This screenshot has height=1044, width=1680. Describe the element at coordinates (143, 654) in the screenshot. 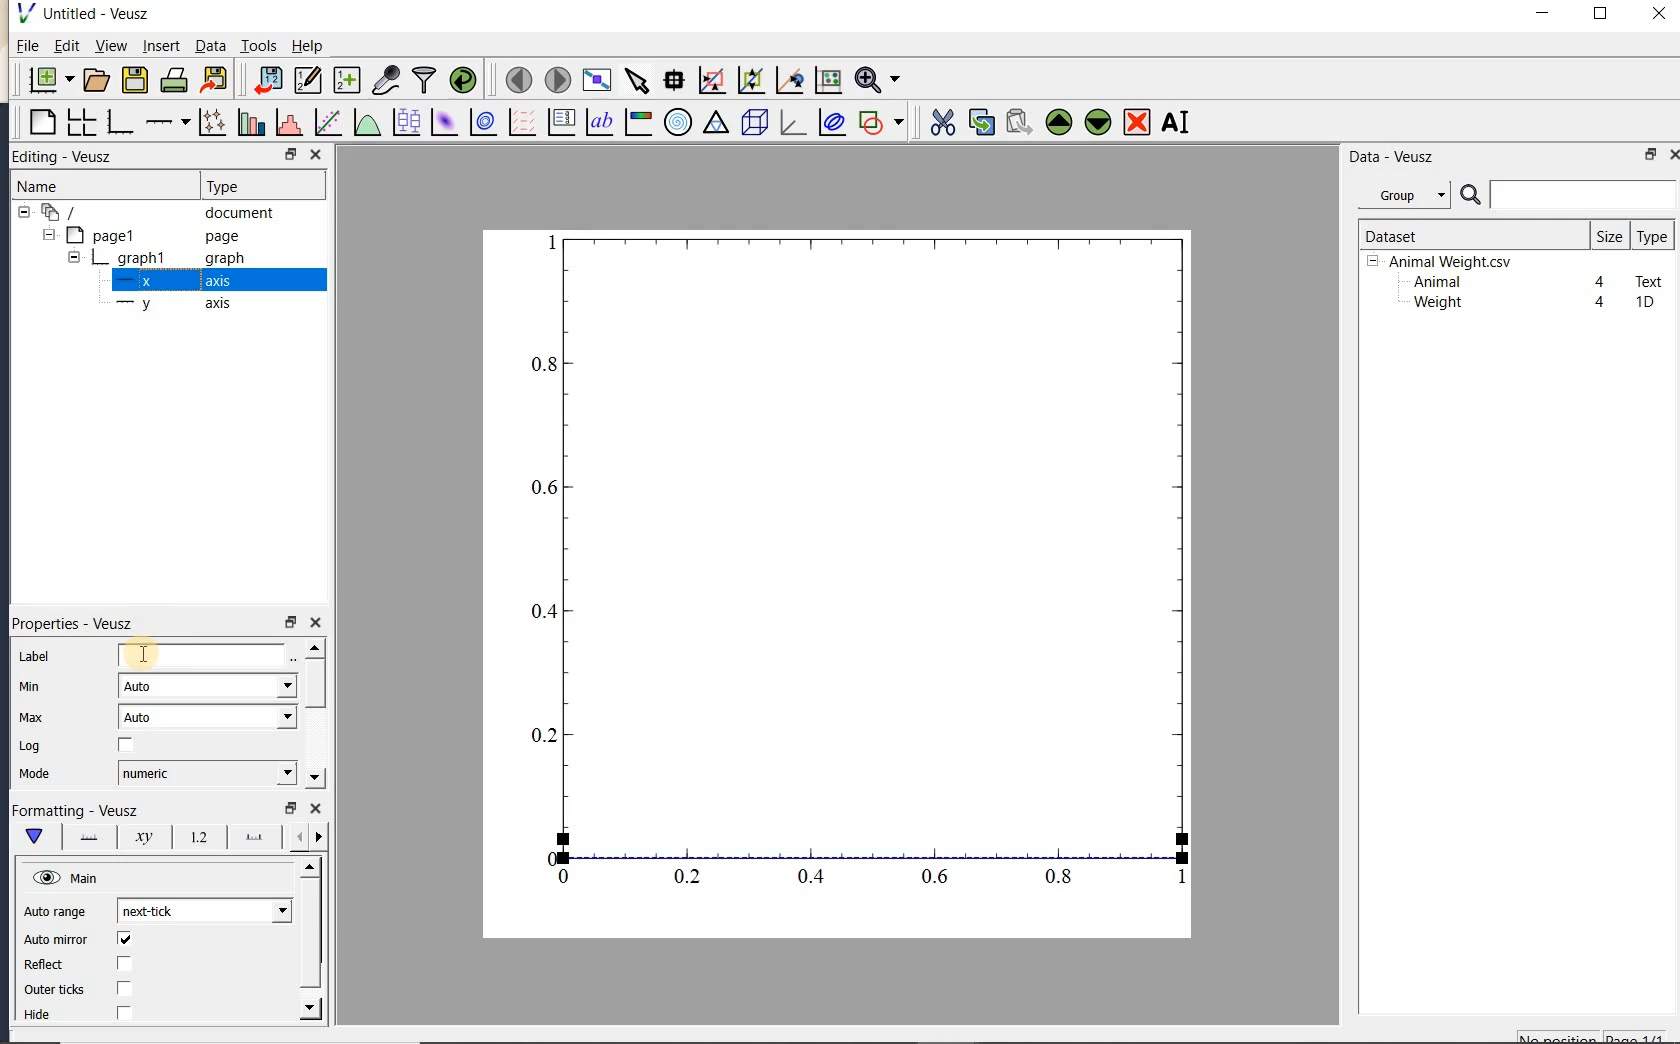

I see `cursor` at that location.